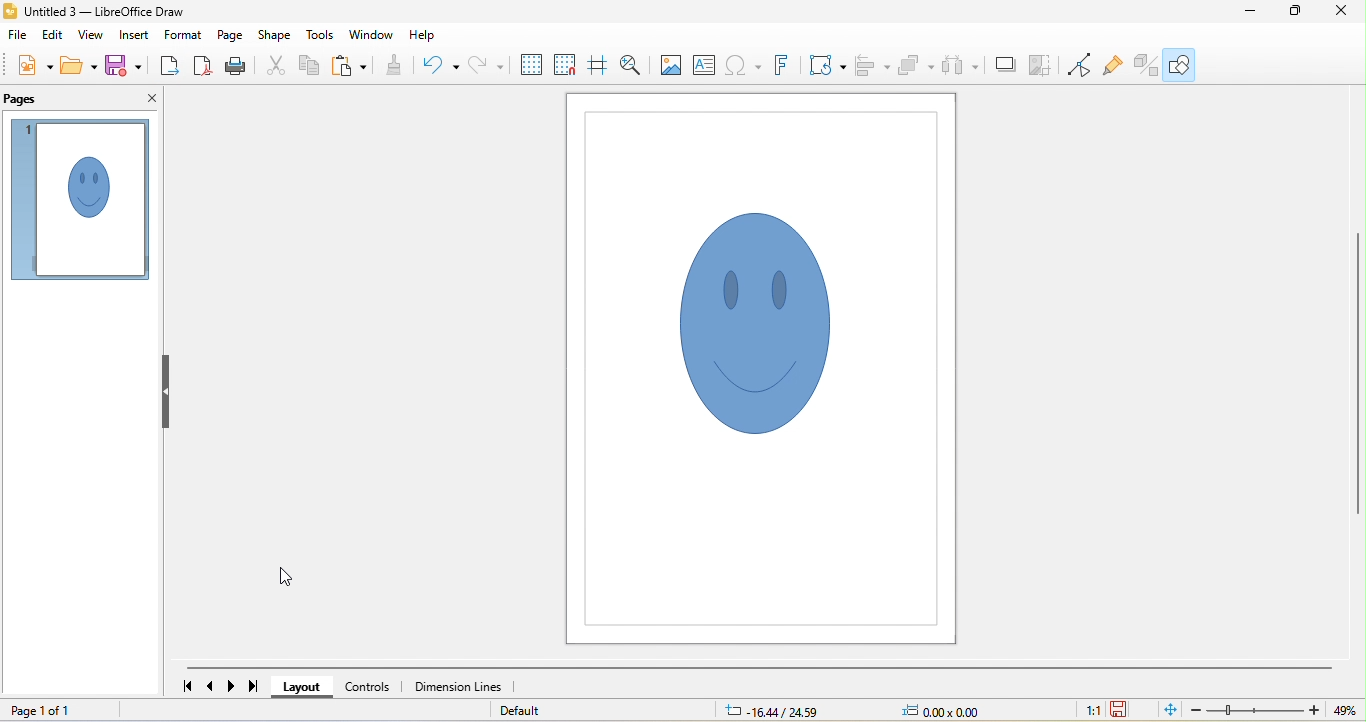  What do you see at coordinates (396, 65) in the screenshot?
I see `clone` at bounding box center [396, 65].